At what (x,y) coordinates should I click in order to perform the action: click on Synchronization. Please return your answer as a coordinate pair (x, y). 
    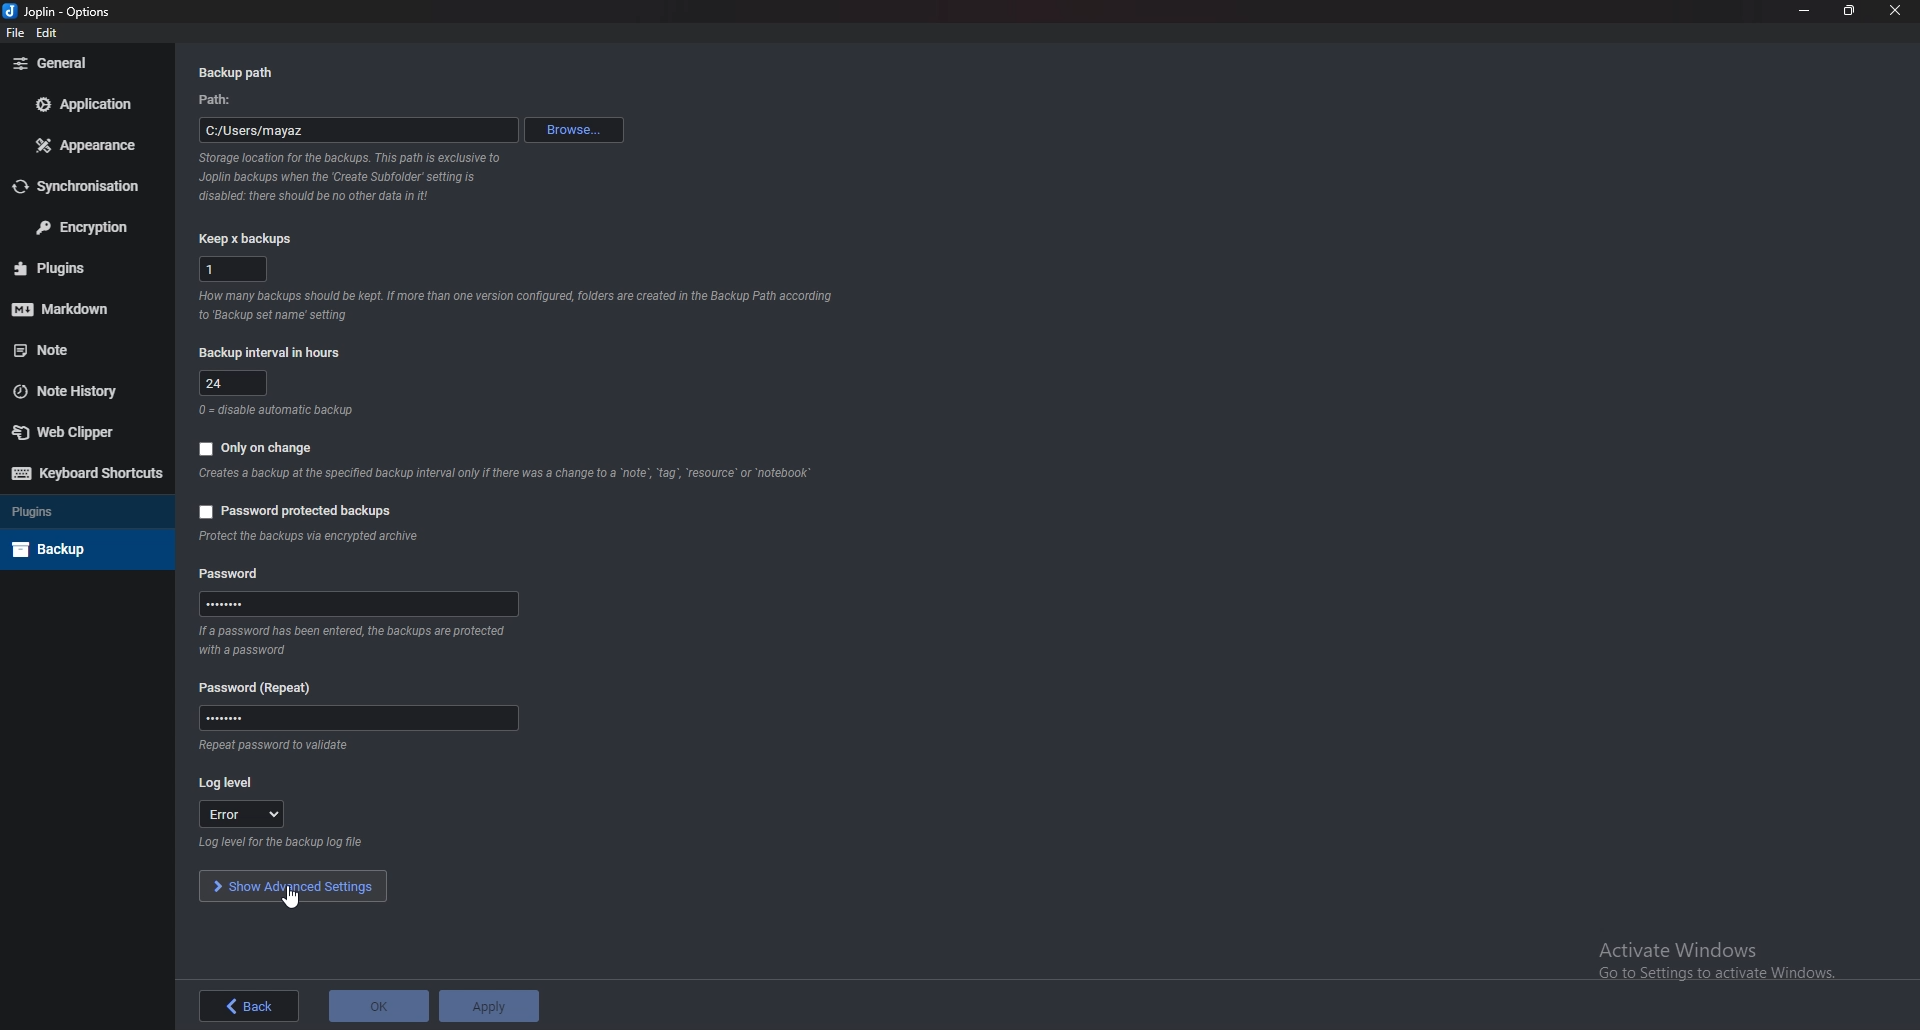
    Looking at the image, I should click on (79, 187).